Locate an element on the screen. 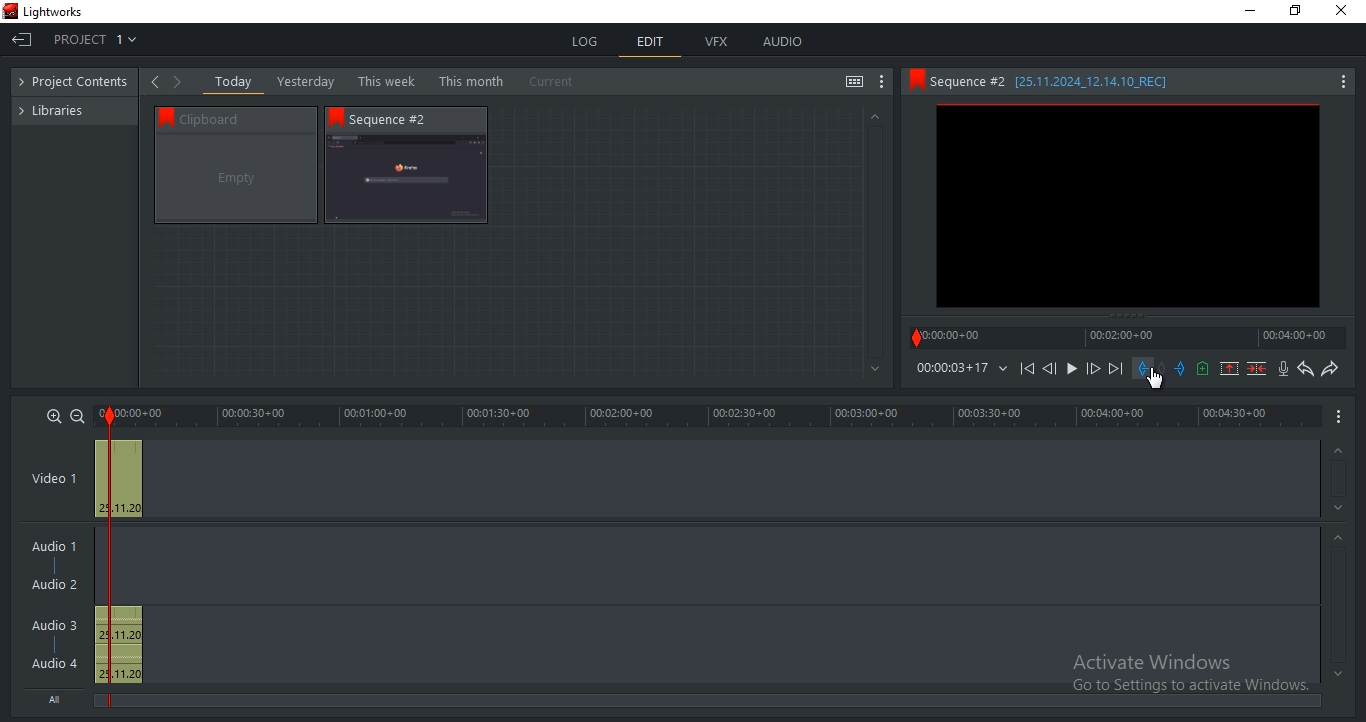 Image resolution: width=1366 pixels, height=722 pixels. project is located at coordinates (79, 83).